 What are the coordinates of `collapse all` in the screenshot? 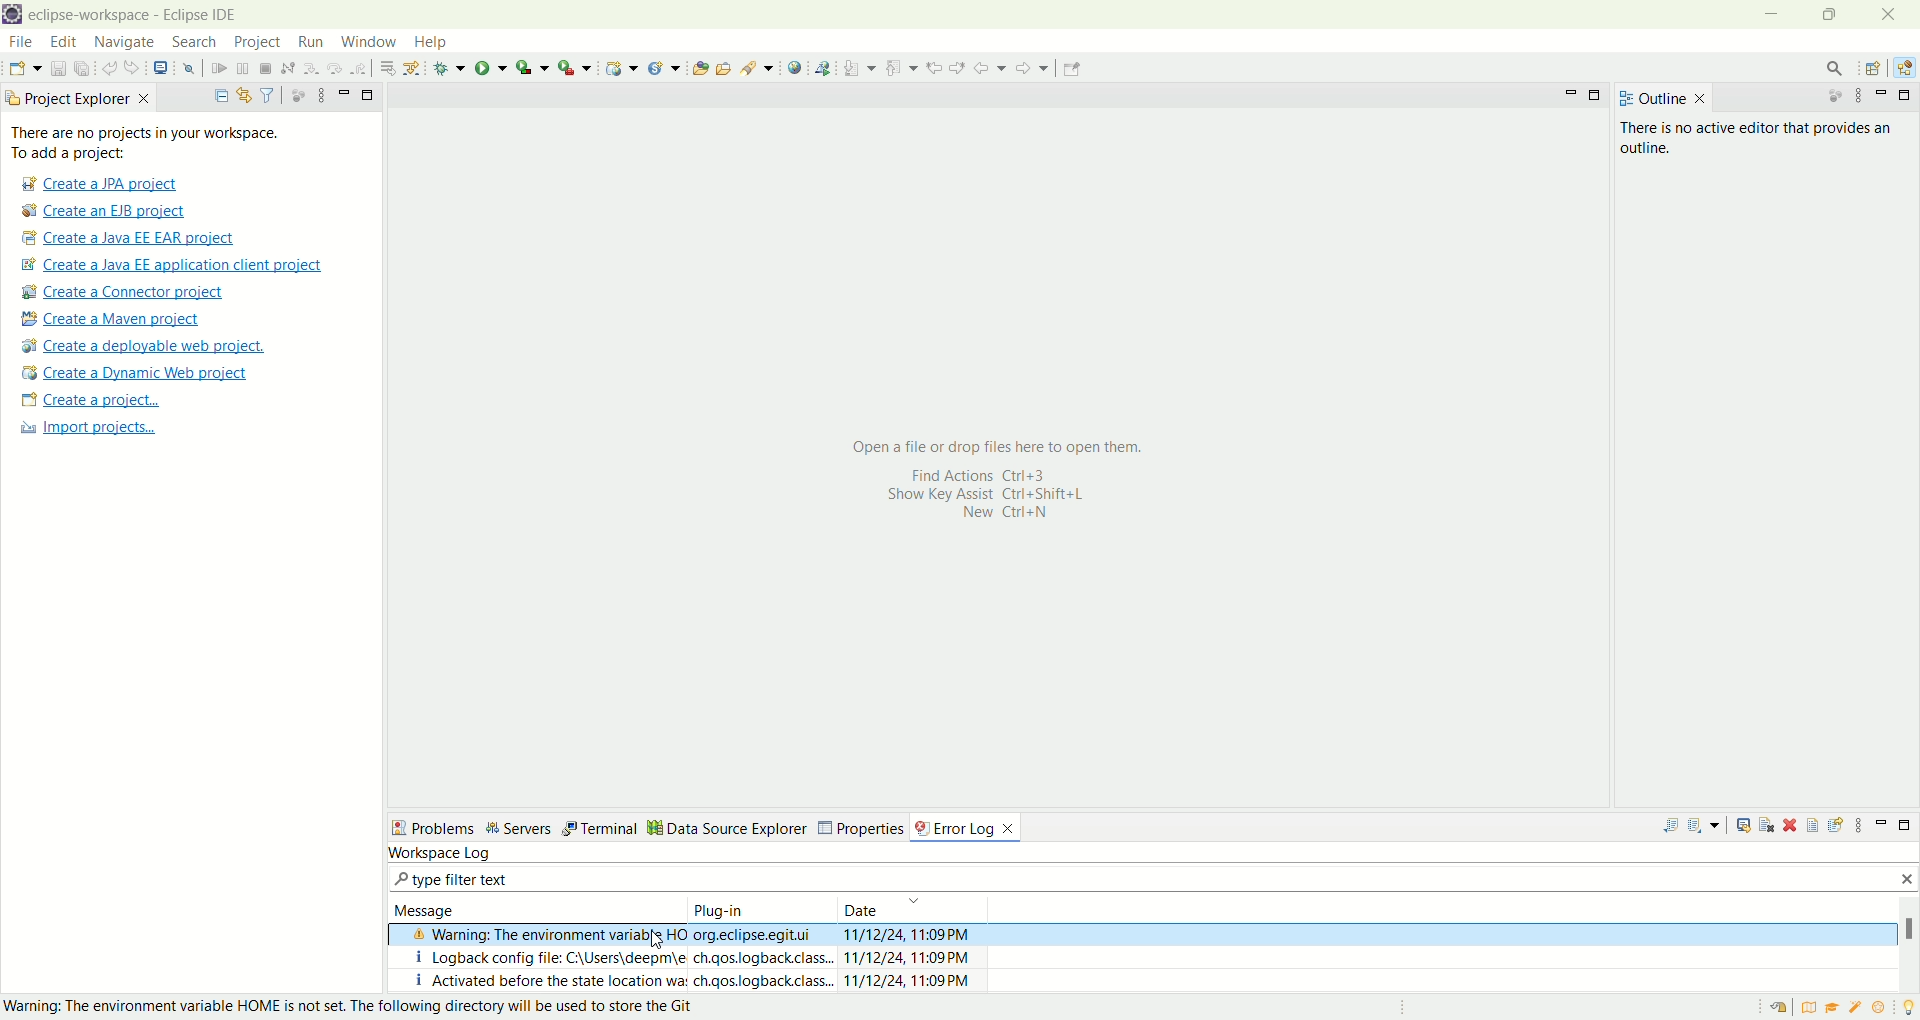 It's located at (218, 93).